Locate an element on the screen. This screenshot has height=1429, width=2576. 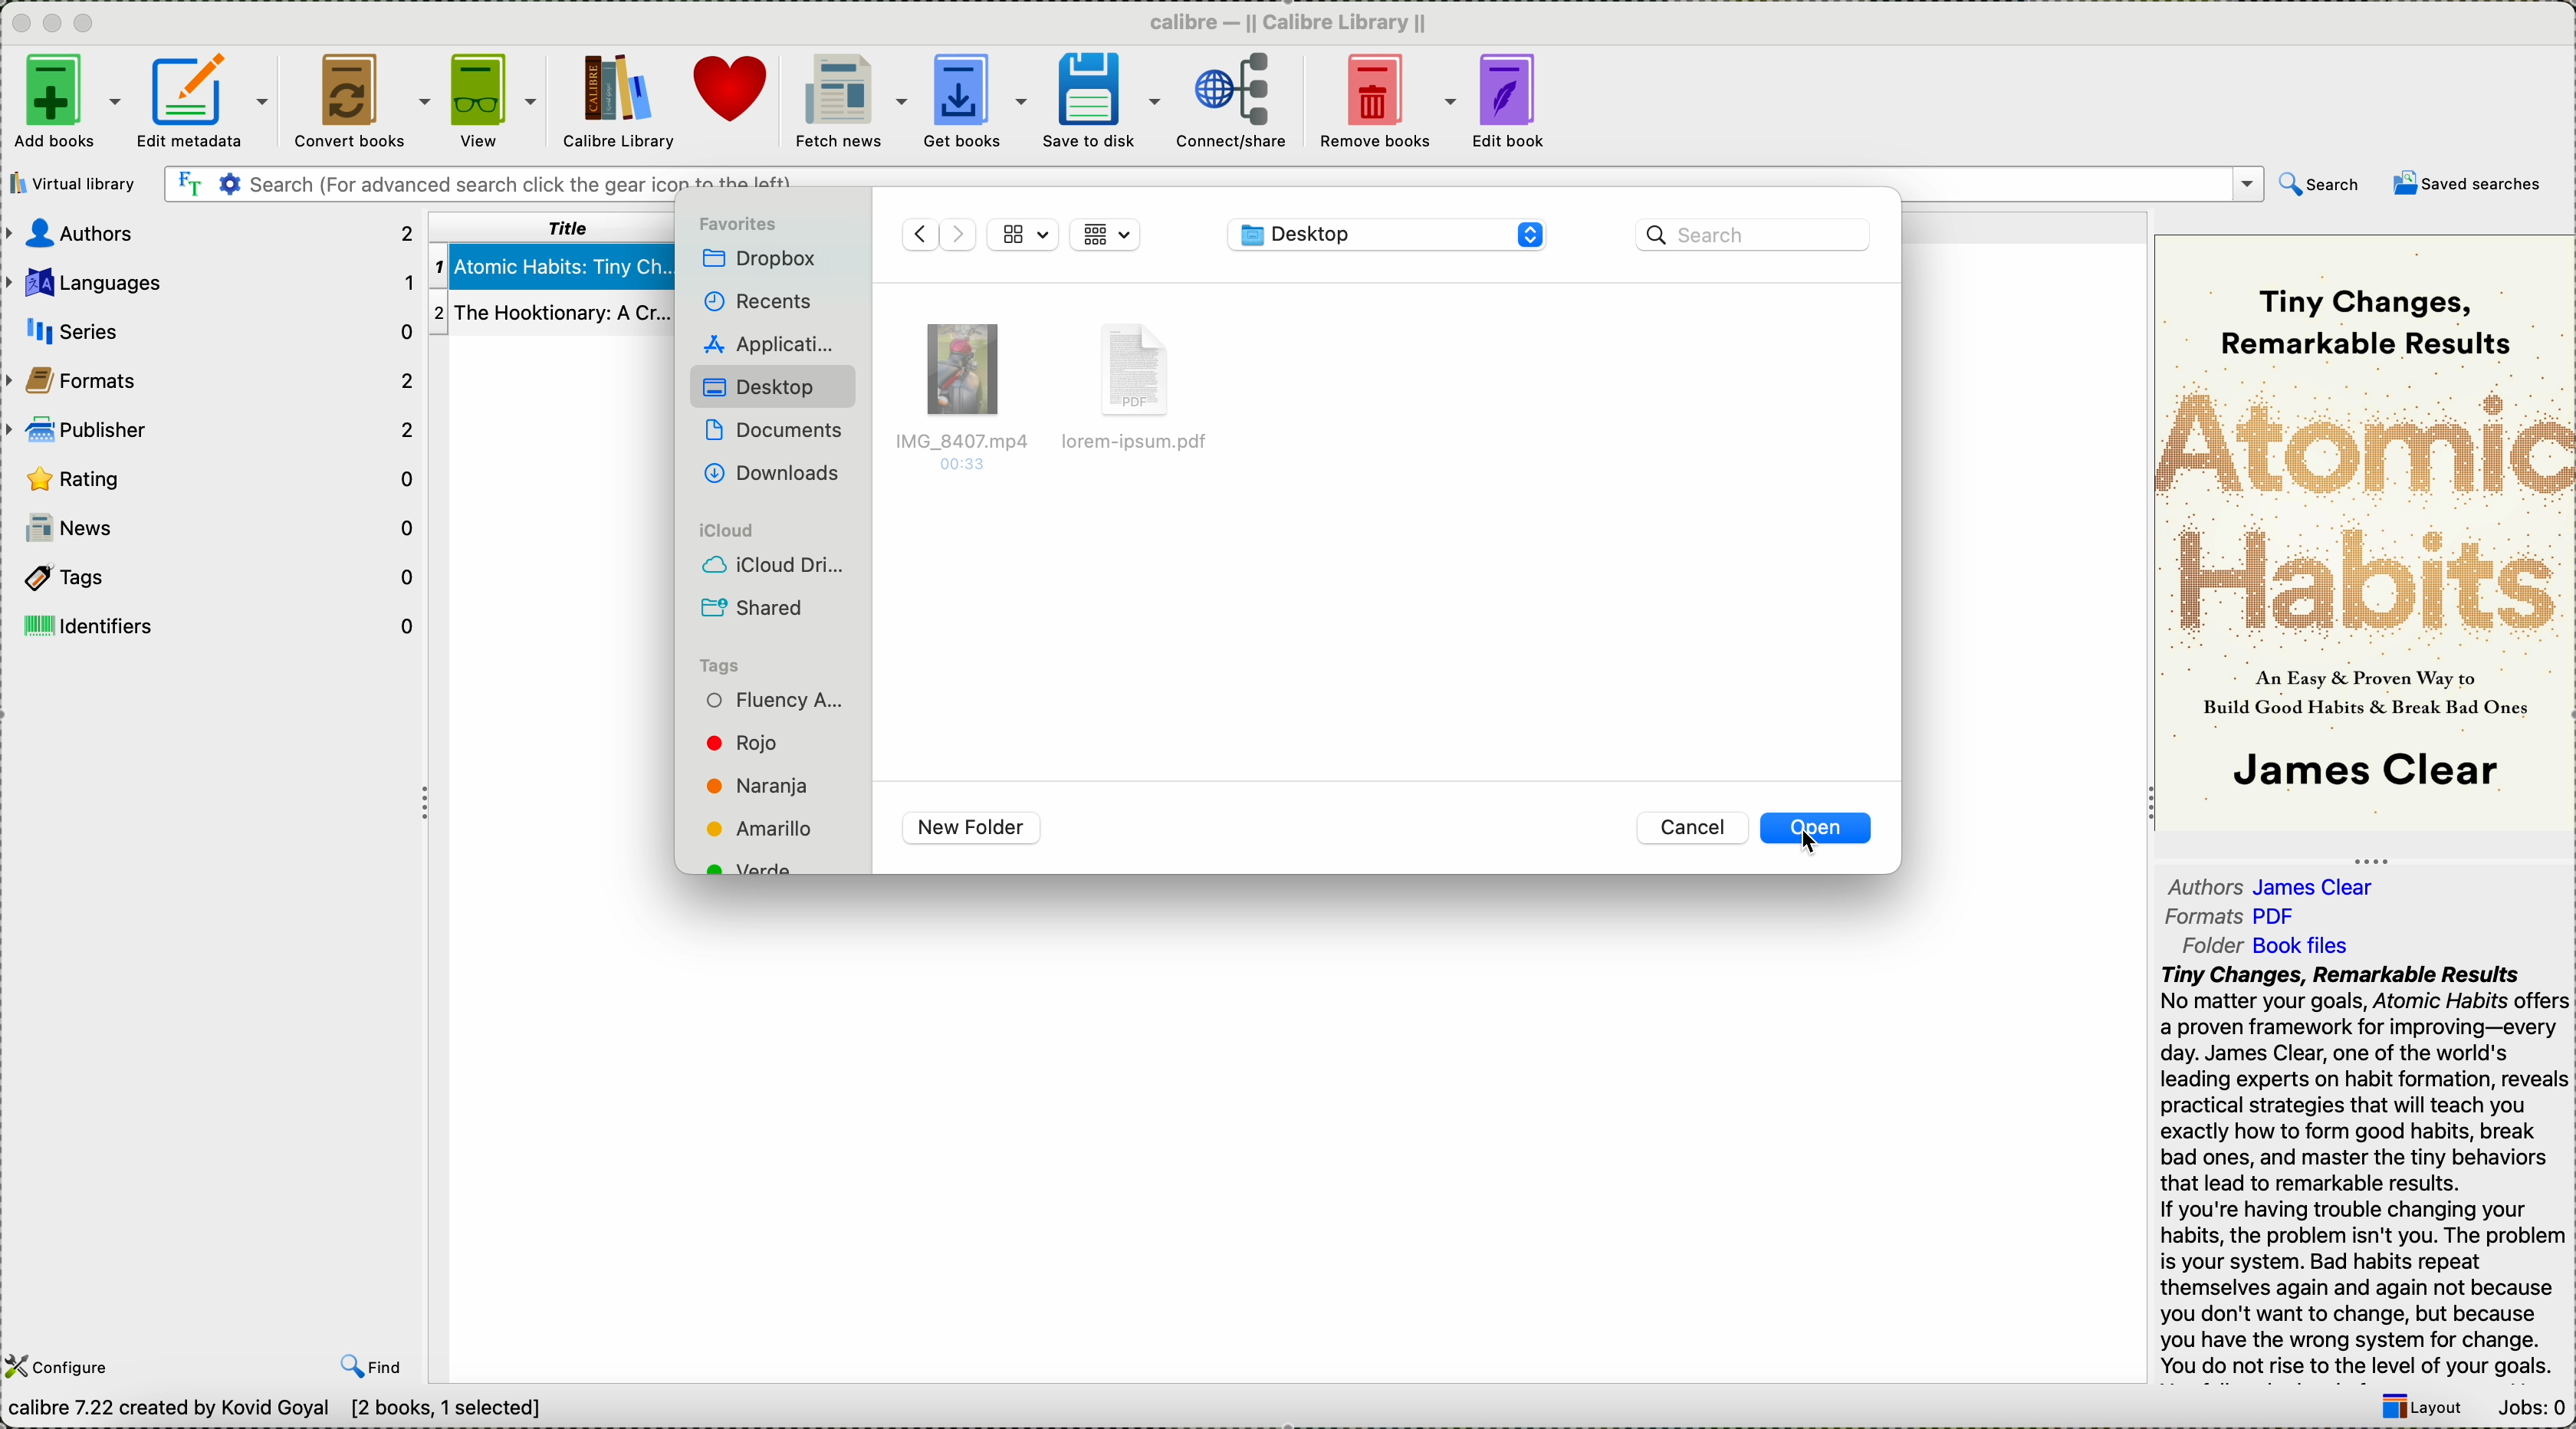
tag is located at coordinates (760, 785).